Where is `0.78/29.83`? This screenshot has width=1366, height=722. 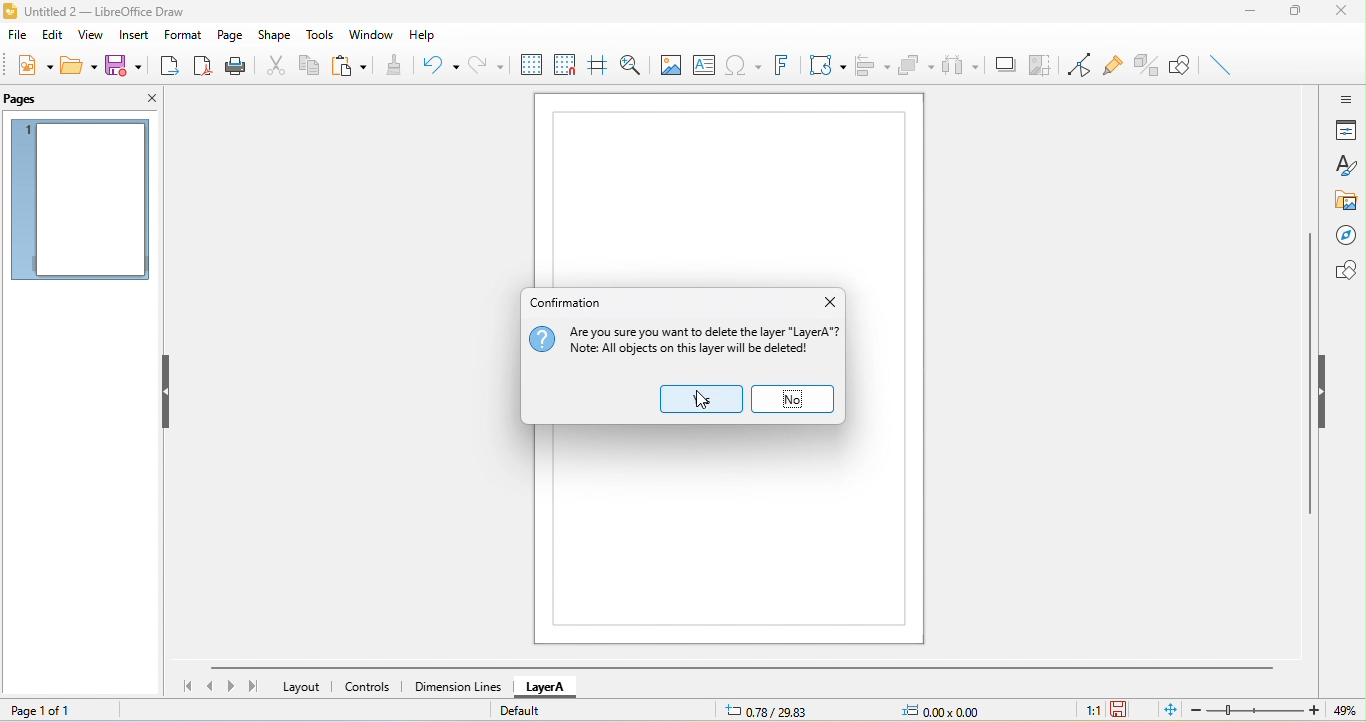
0.78/29.83 is located at coordinates (763, 711).